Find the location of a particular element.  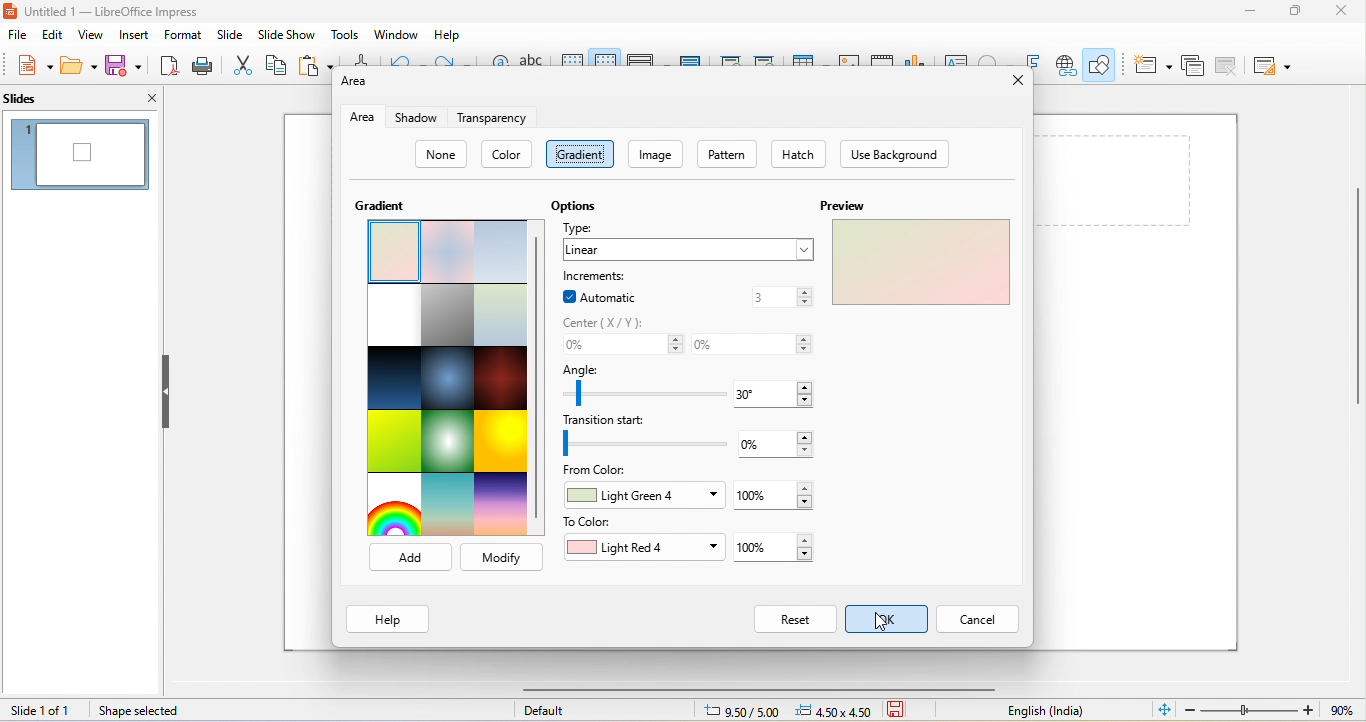

title is located at coordinates (114, 11).